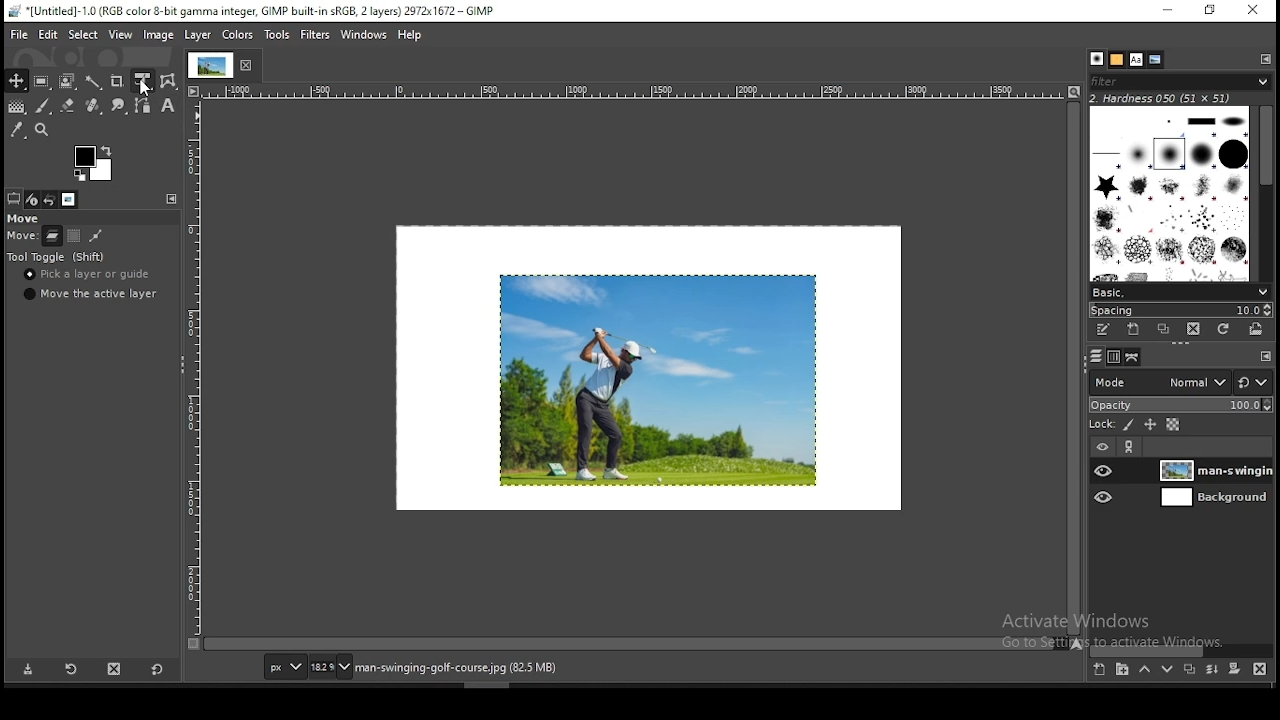 This screenshot has width=1280, height=720. What do you see at coordinates (13, 198) in the screenshot?
I see `tool options` at bounding box center [13, 198].